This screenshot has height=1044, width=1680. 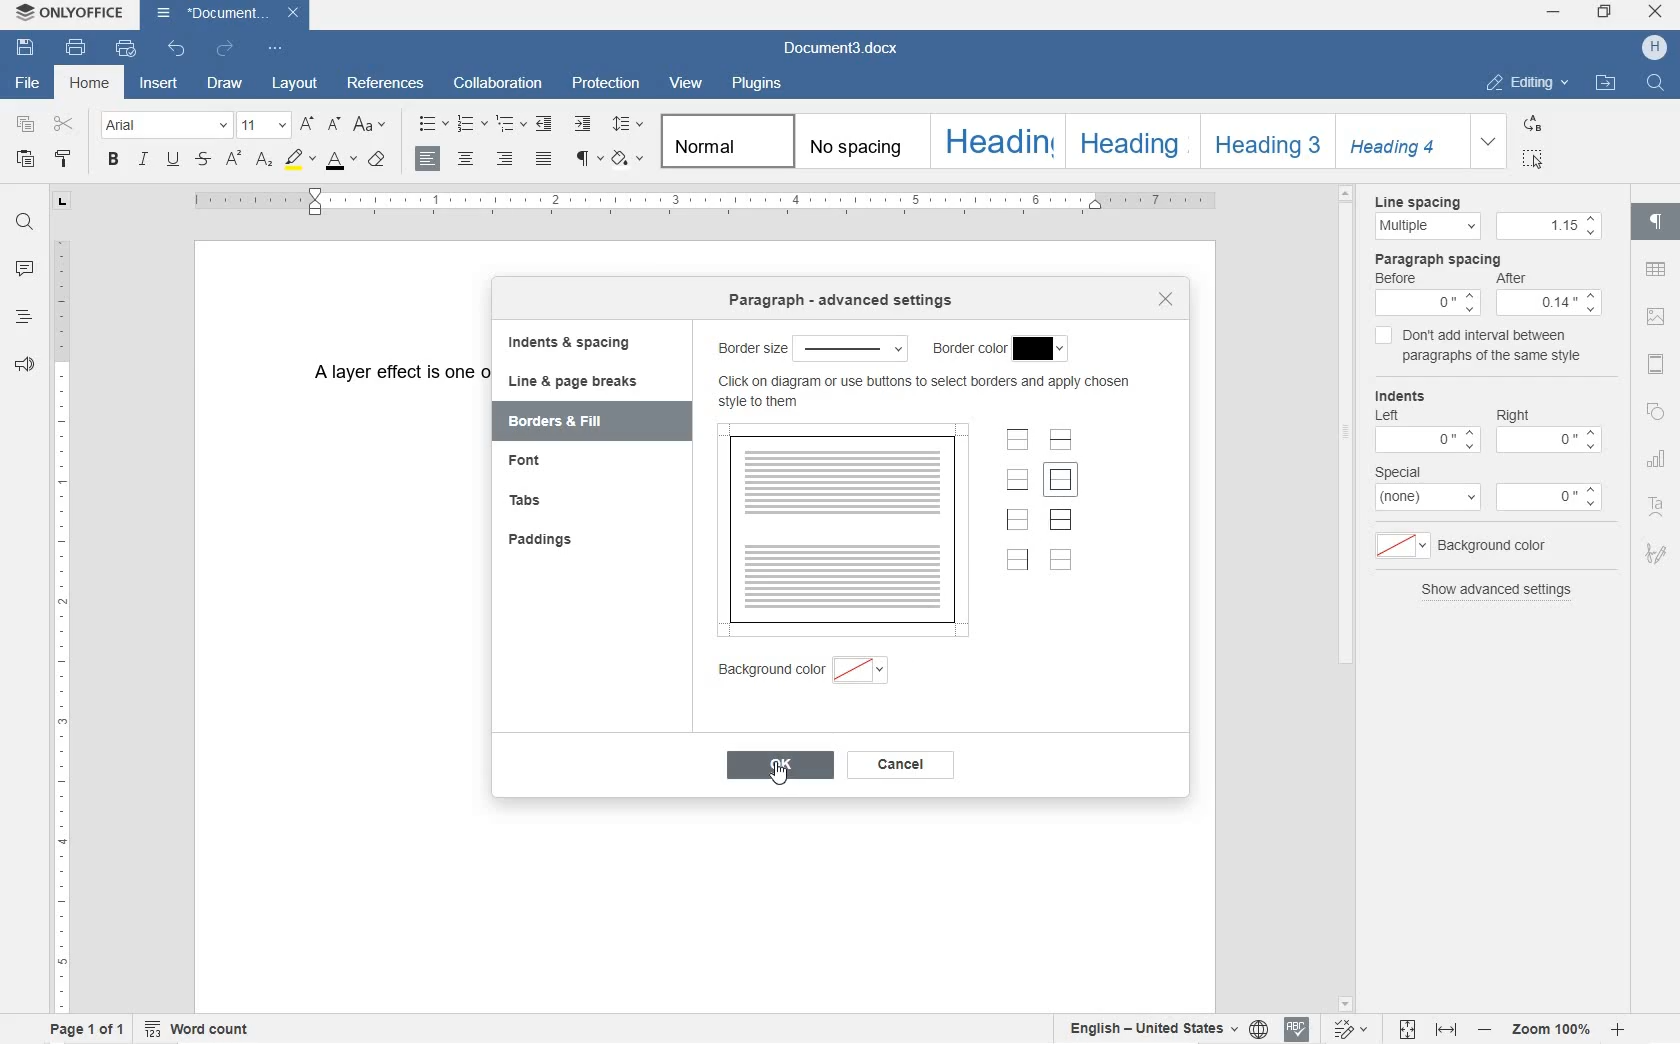 What do you see at coordinates (159, 84) in the screenshot?
I see `INSERT` at bounding box center [159, 84].